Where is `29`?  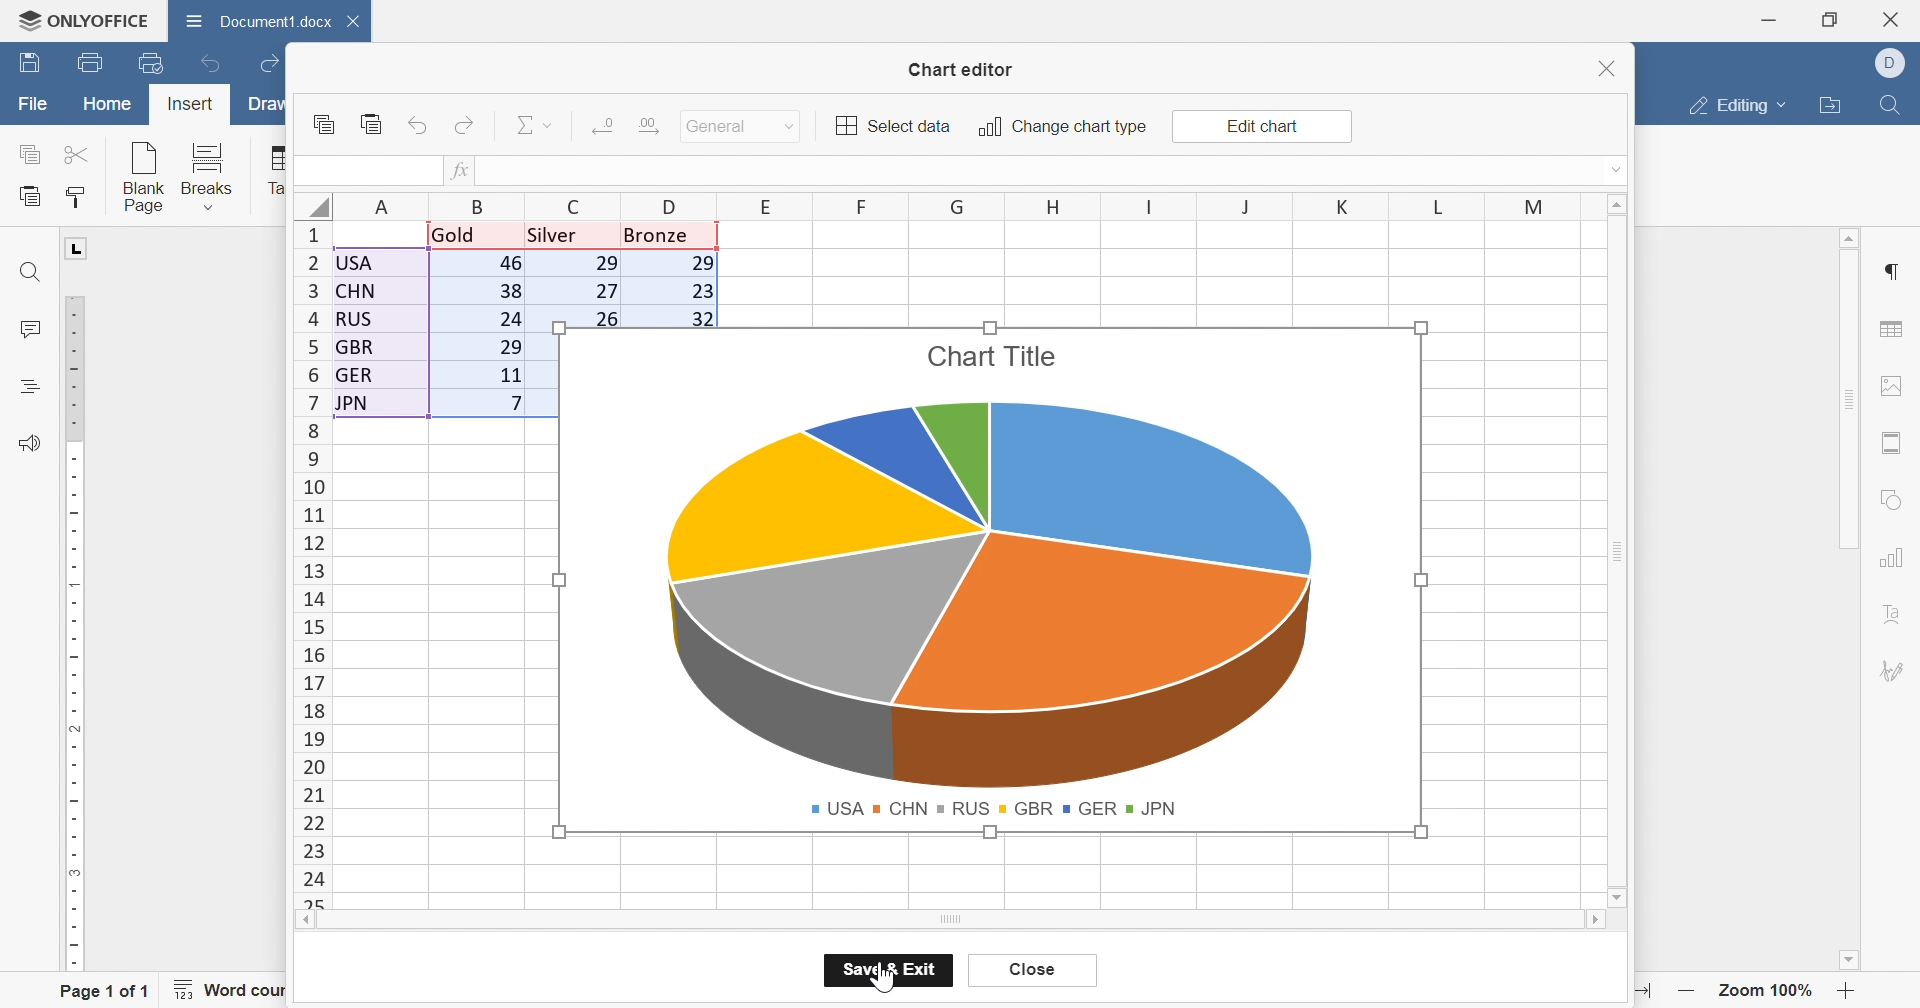 29 is located at coordinates (508, 348).